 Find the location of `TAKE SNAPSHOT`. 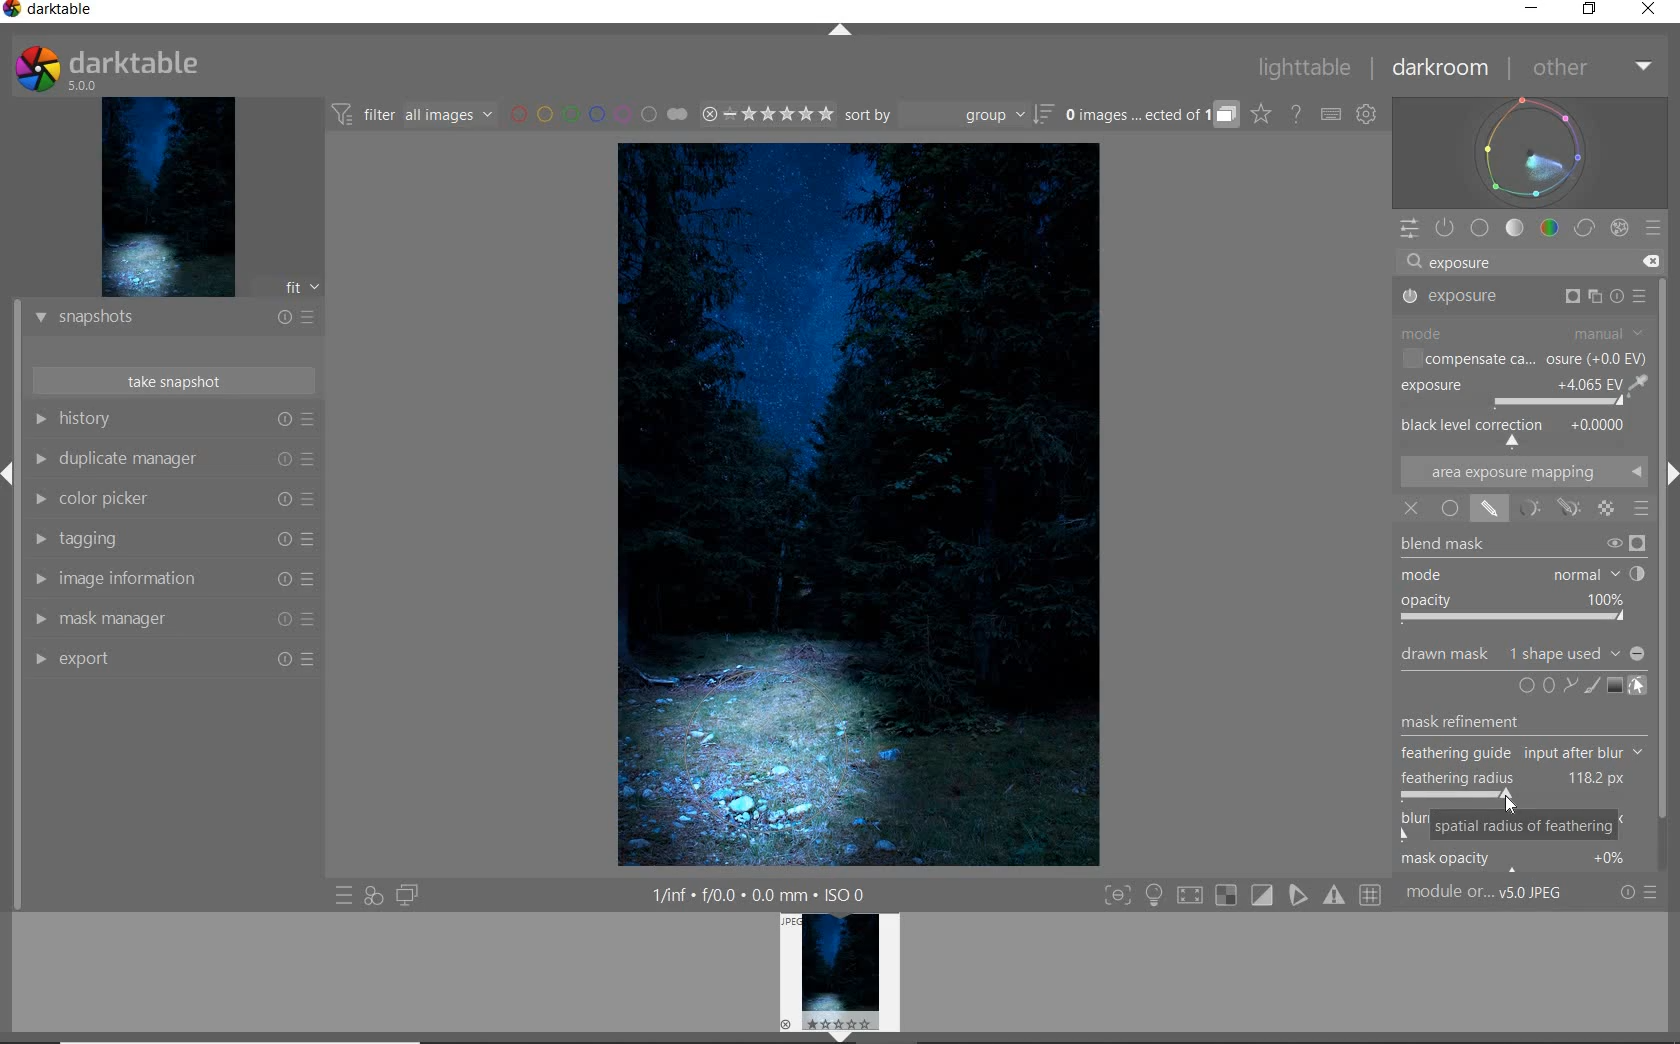

TAKE SNAPSHOT is located at coordinates (176, 383).